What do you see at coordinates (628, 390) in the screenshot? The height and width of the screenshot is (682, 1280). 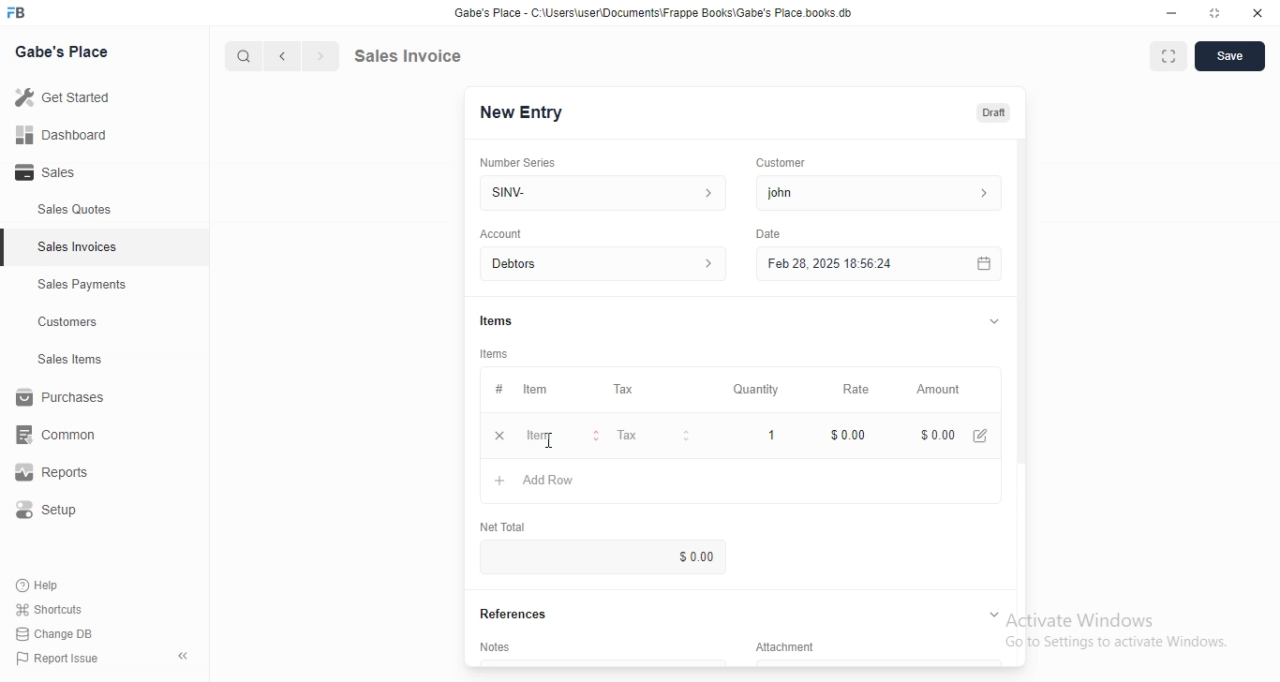 I see `Tax` at bounding box center [628, 390].